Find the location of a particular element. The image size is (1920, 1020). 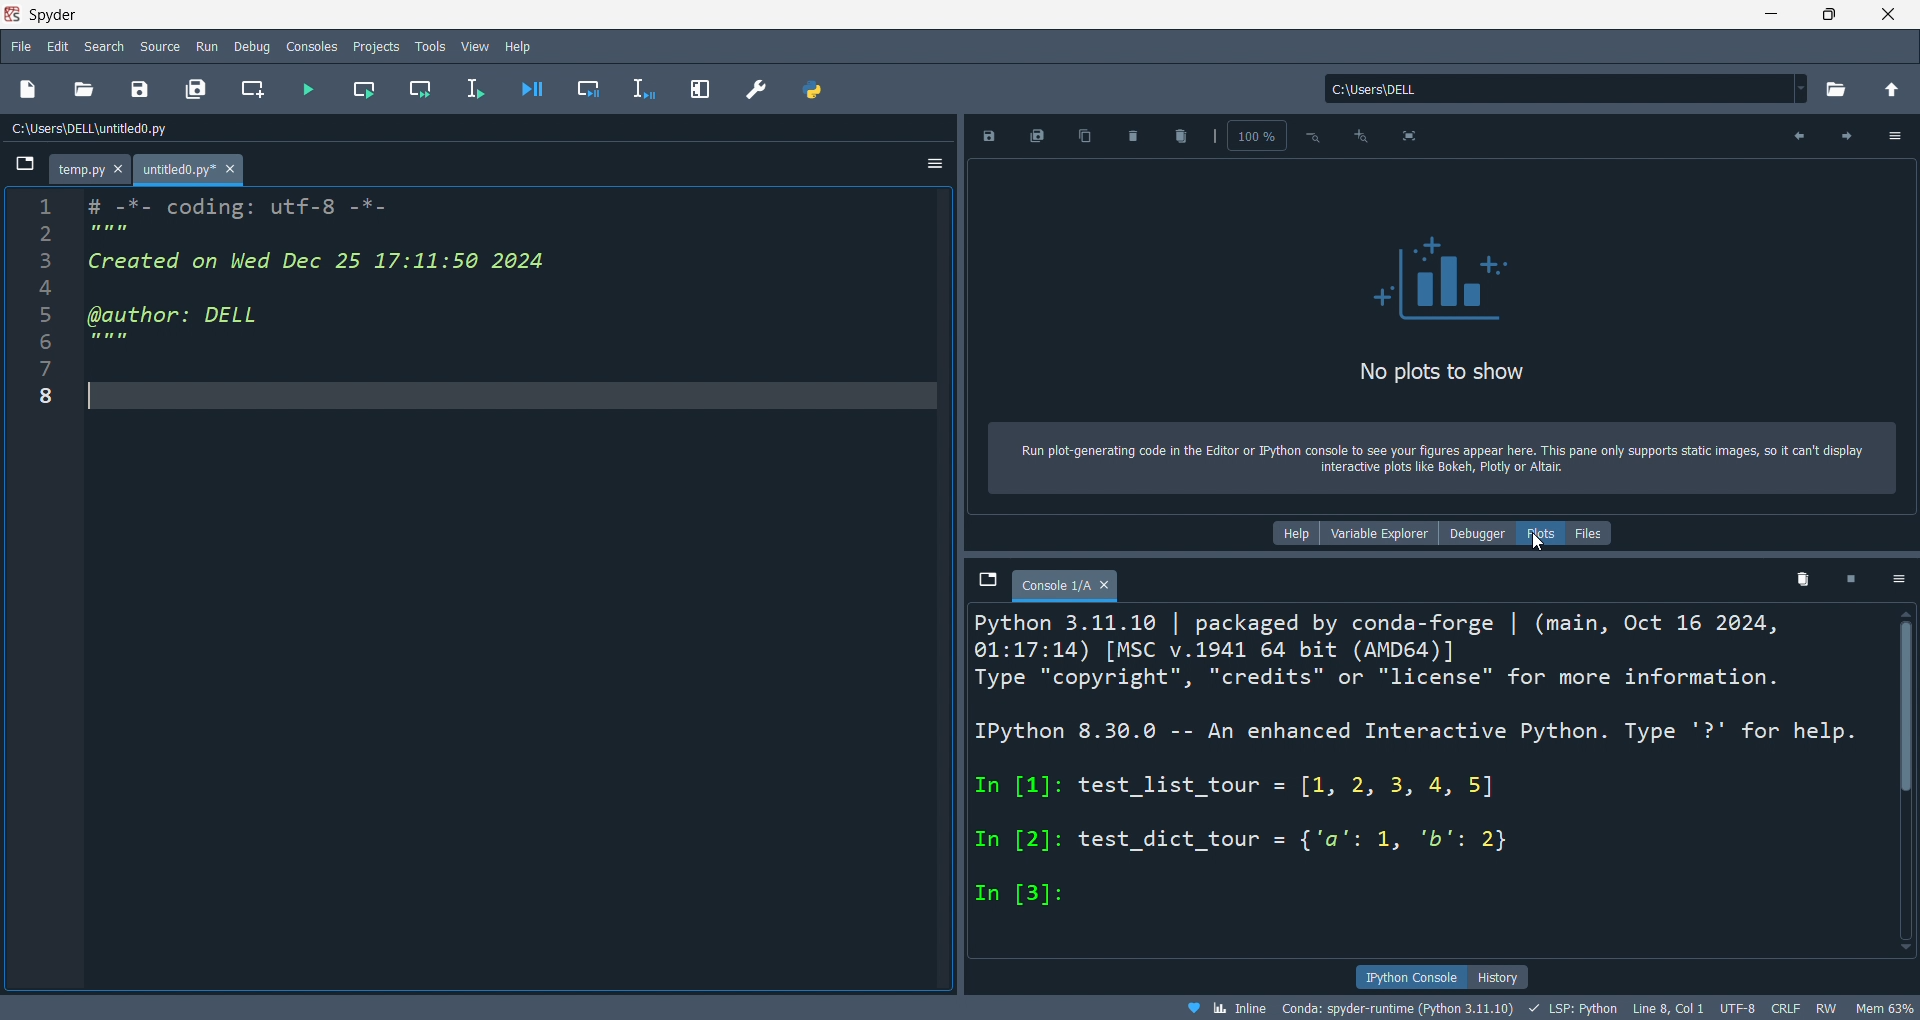

new cell is located at coordinates (252, 89).